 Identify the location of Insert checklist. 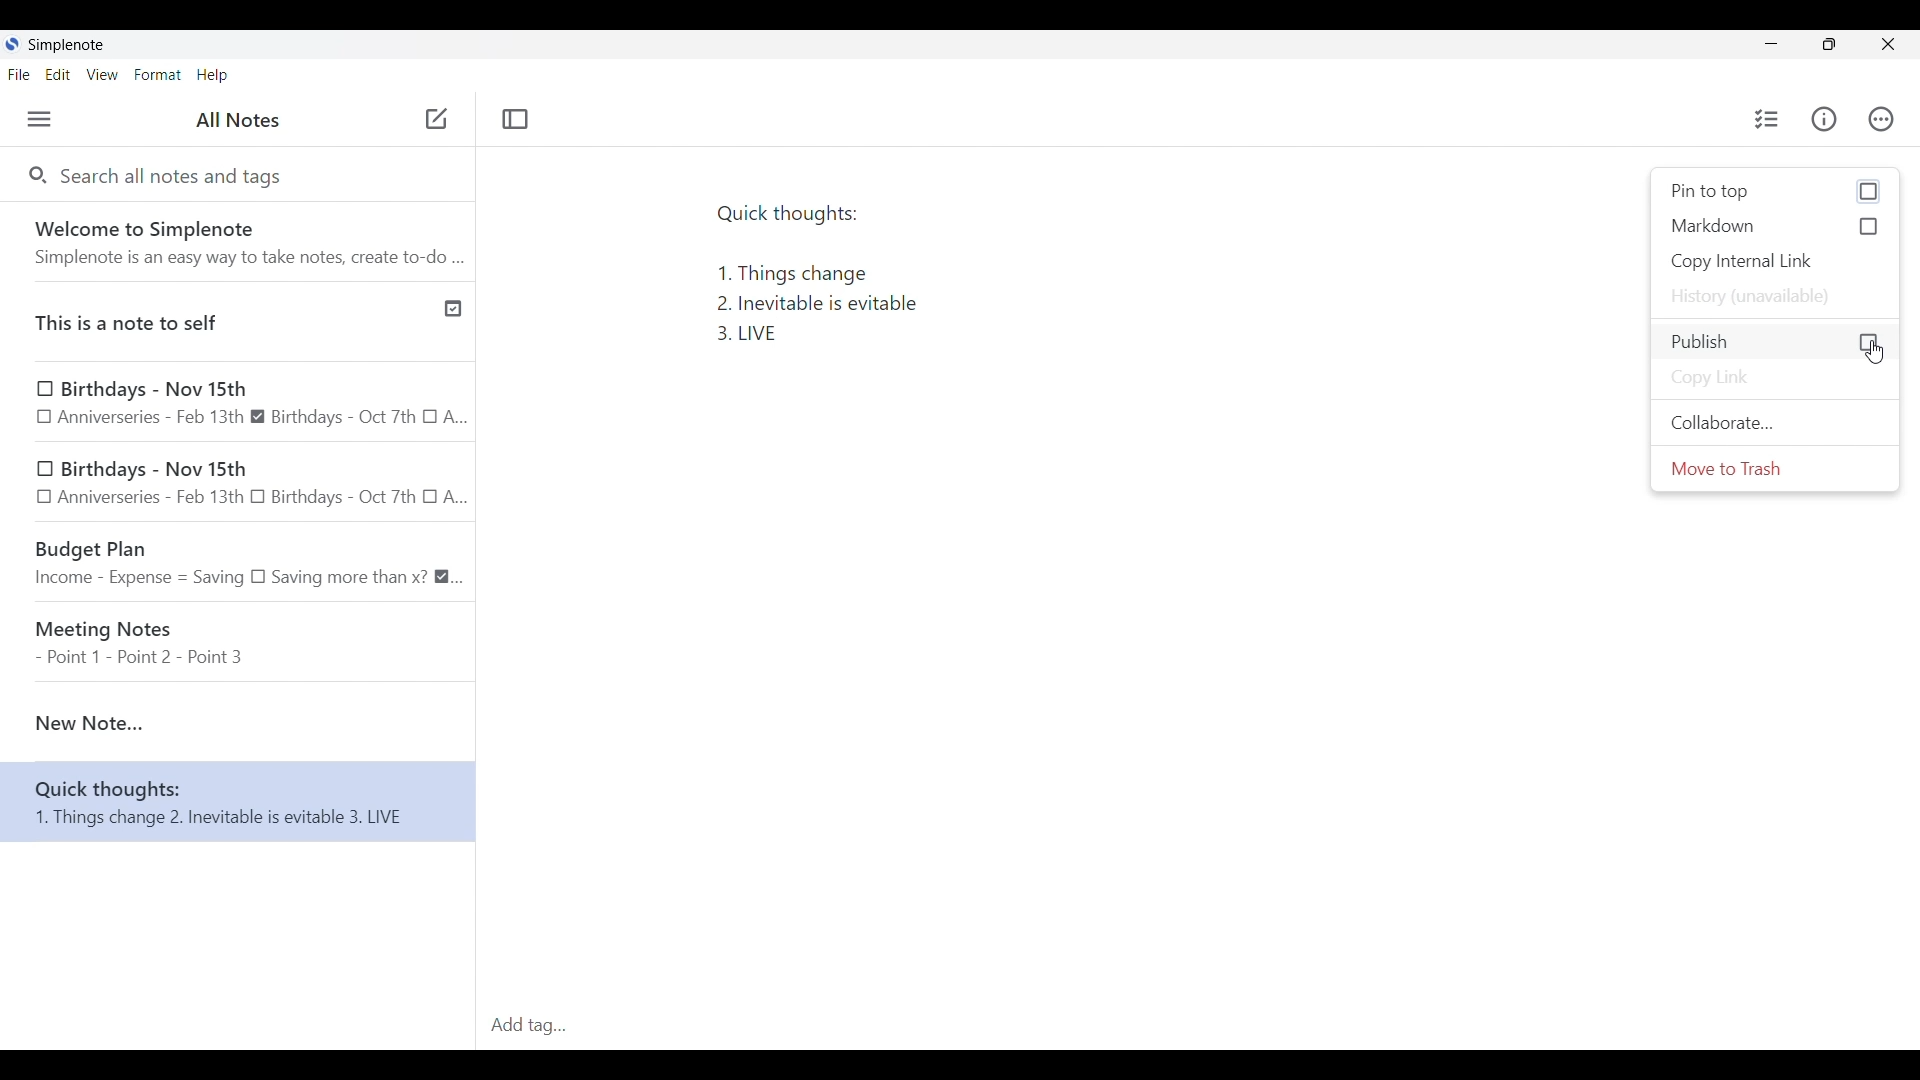
(1767, 119).